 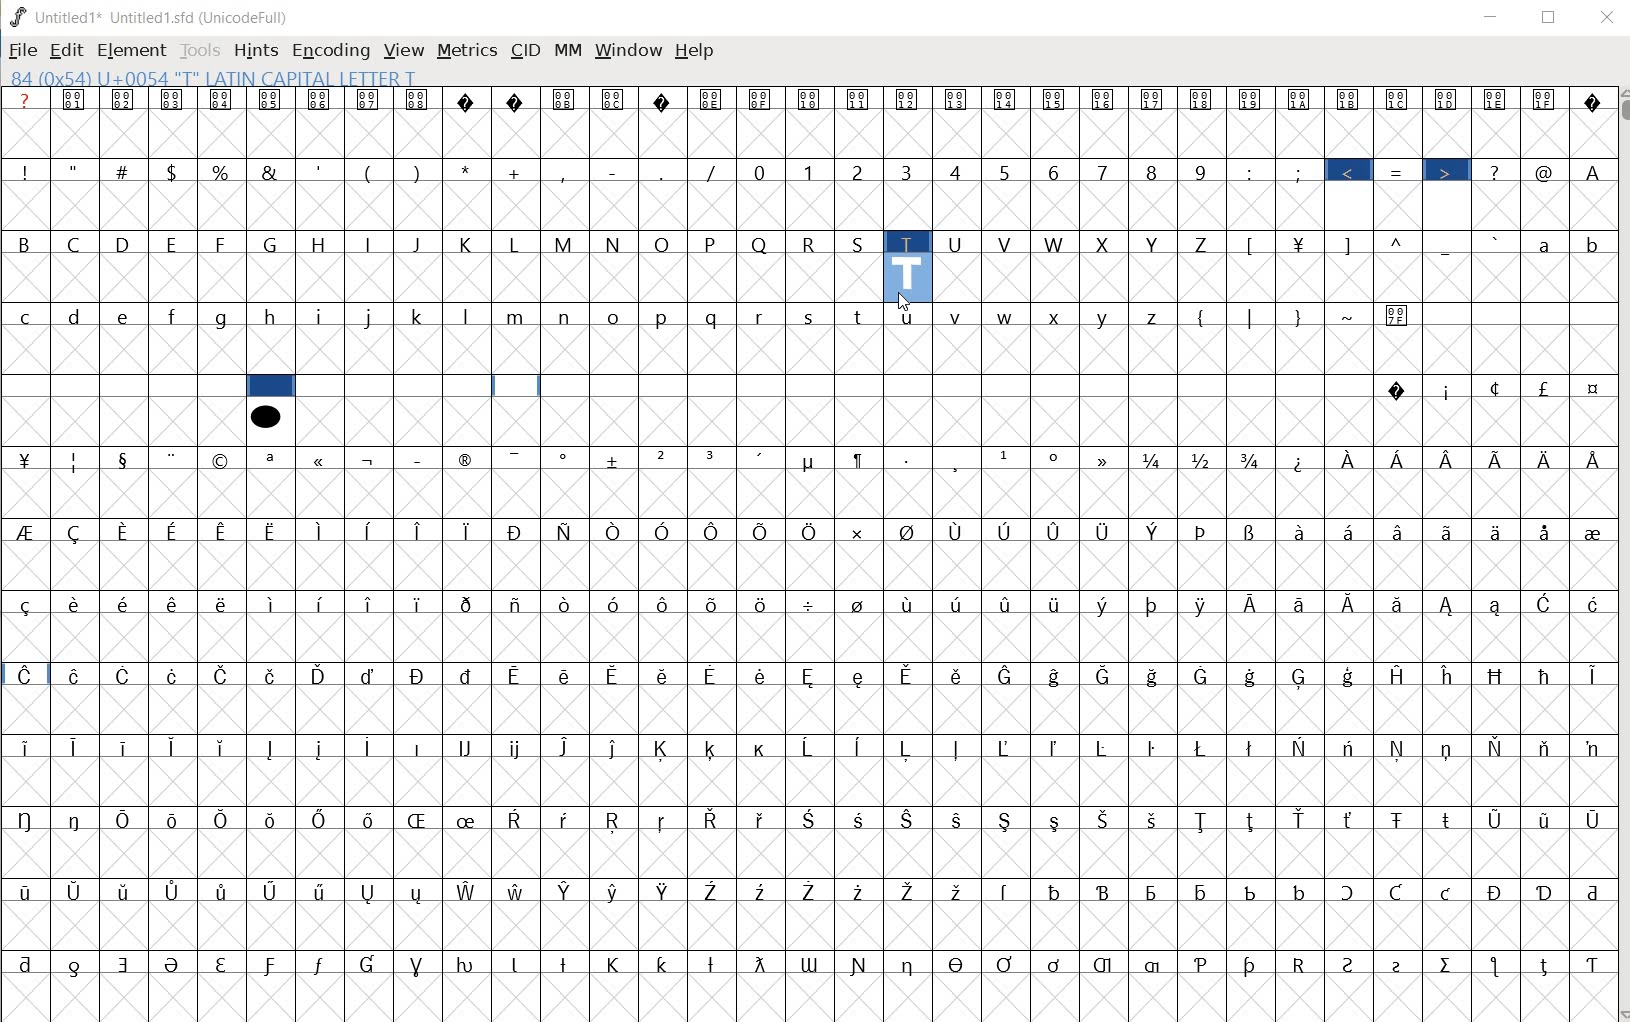 I want to click on Symbol, so click(x=1006, y=531).